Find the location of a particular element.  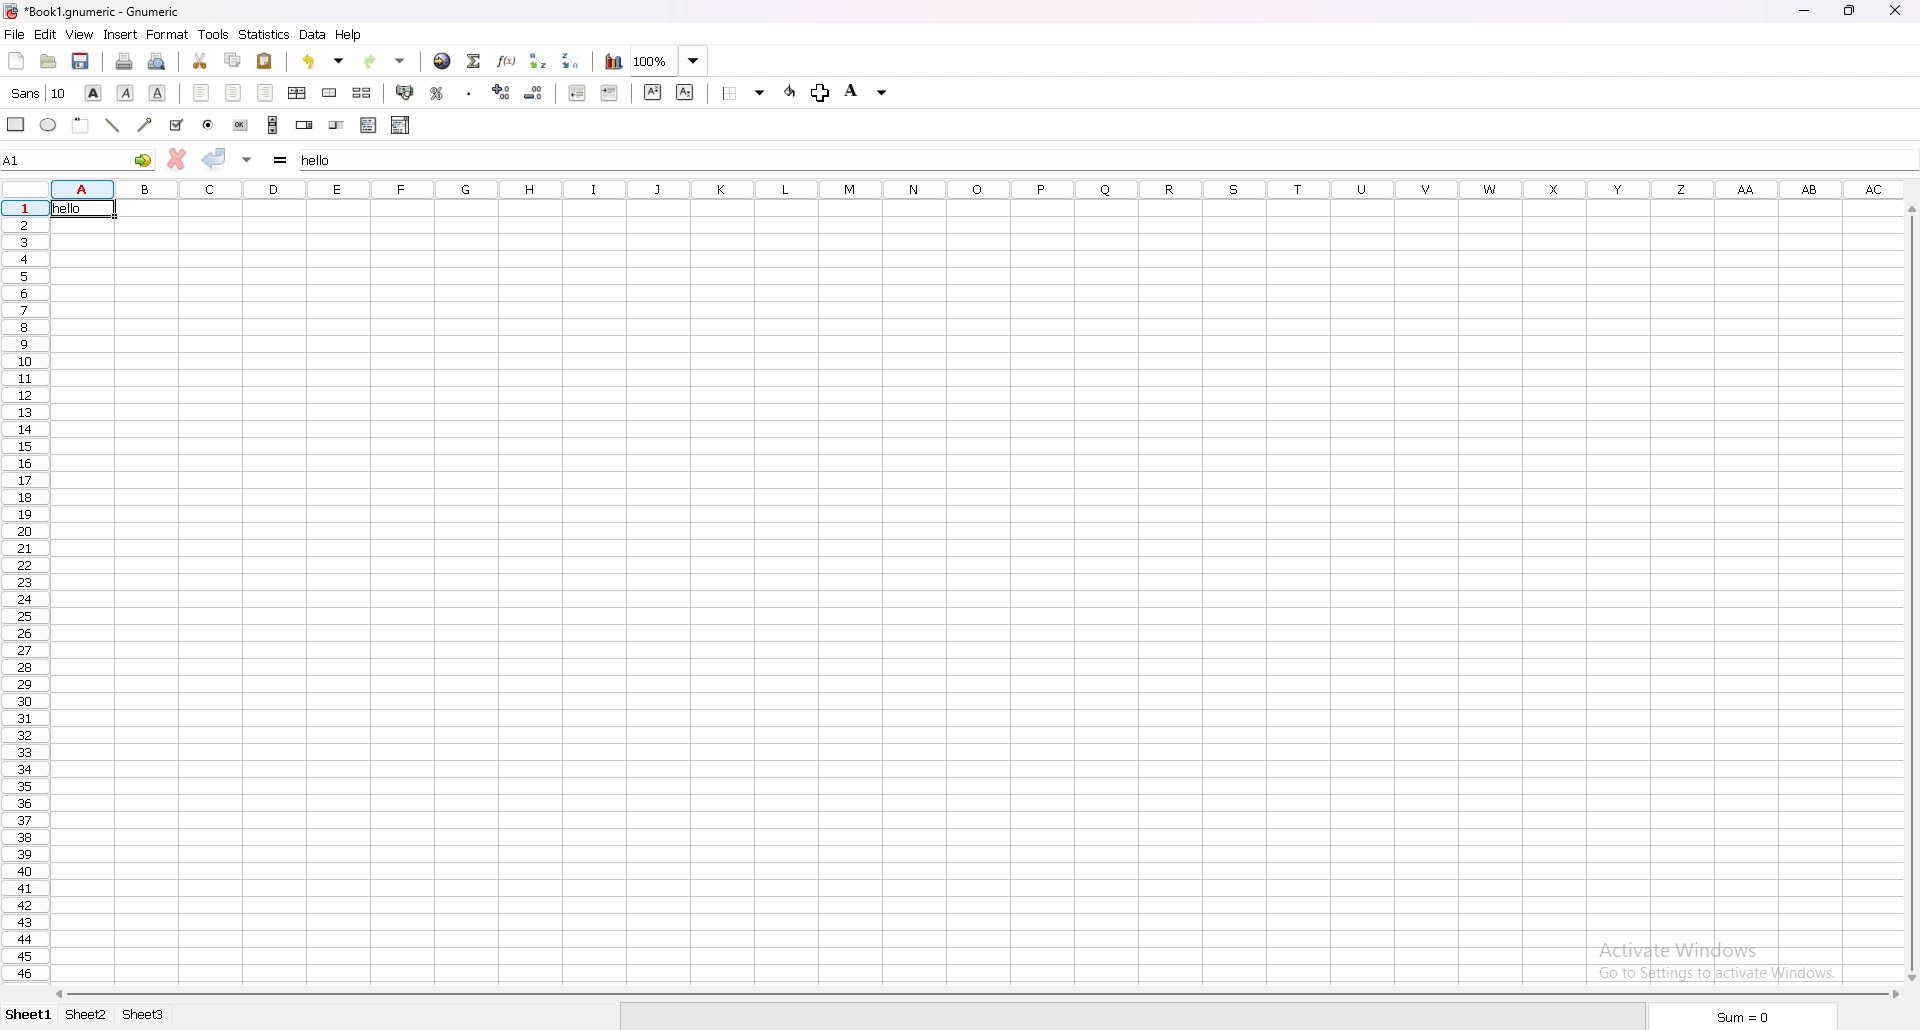

scroll bar is located at coordinates (976, 995).